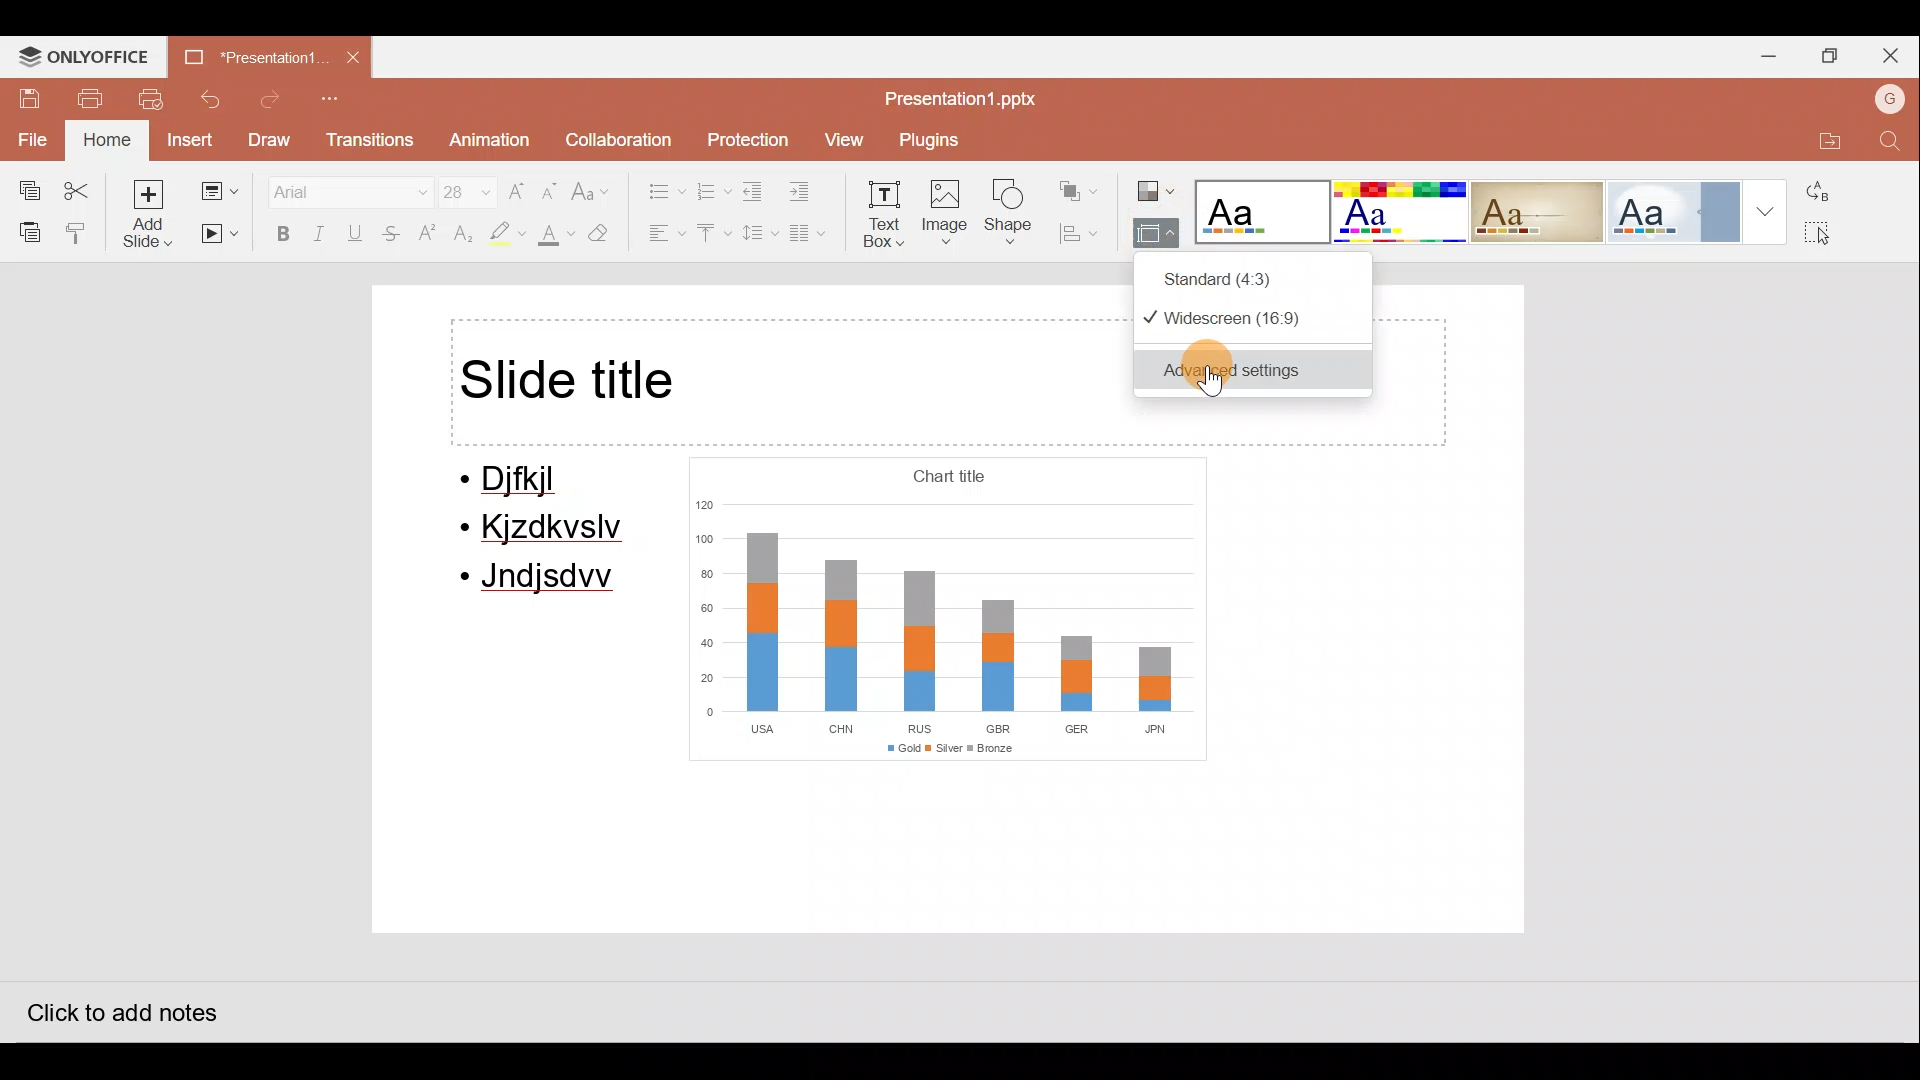 Image resolution: width=1920 pixels, height=1080 pixels. Describe the element at coordinates (486, 141) in the screenshot. I see `Animation` at that location.